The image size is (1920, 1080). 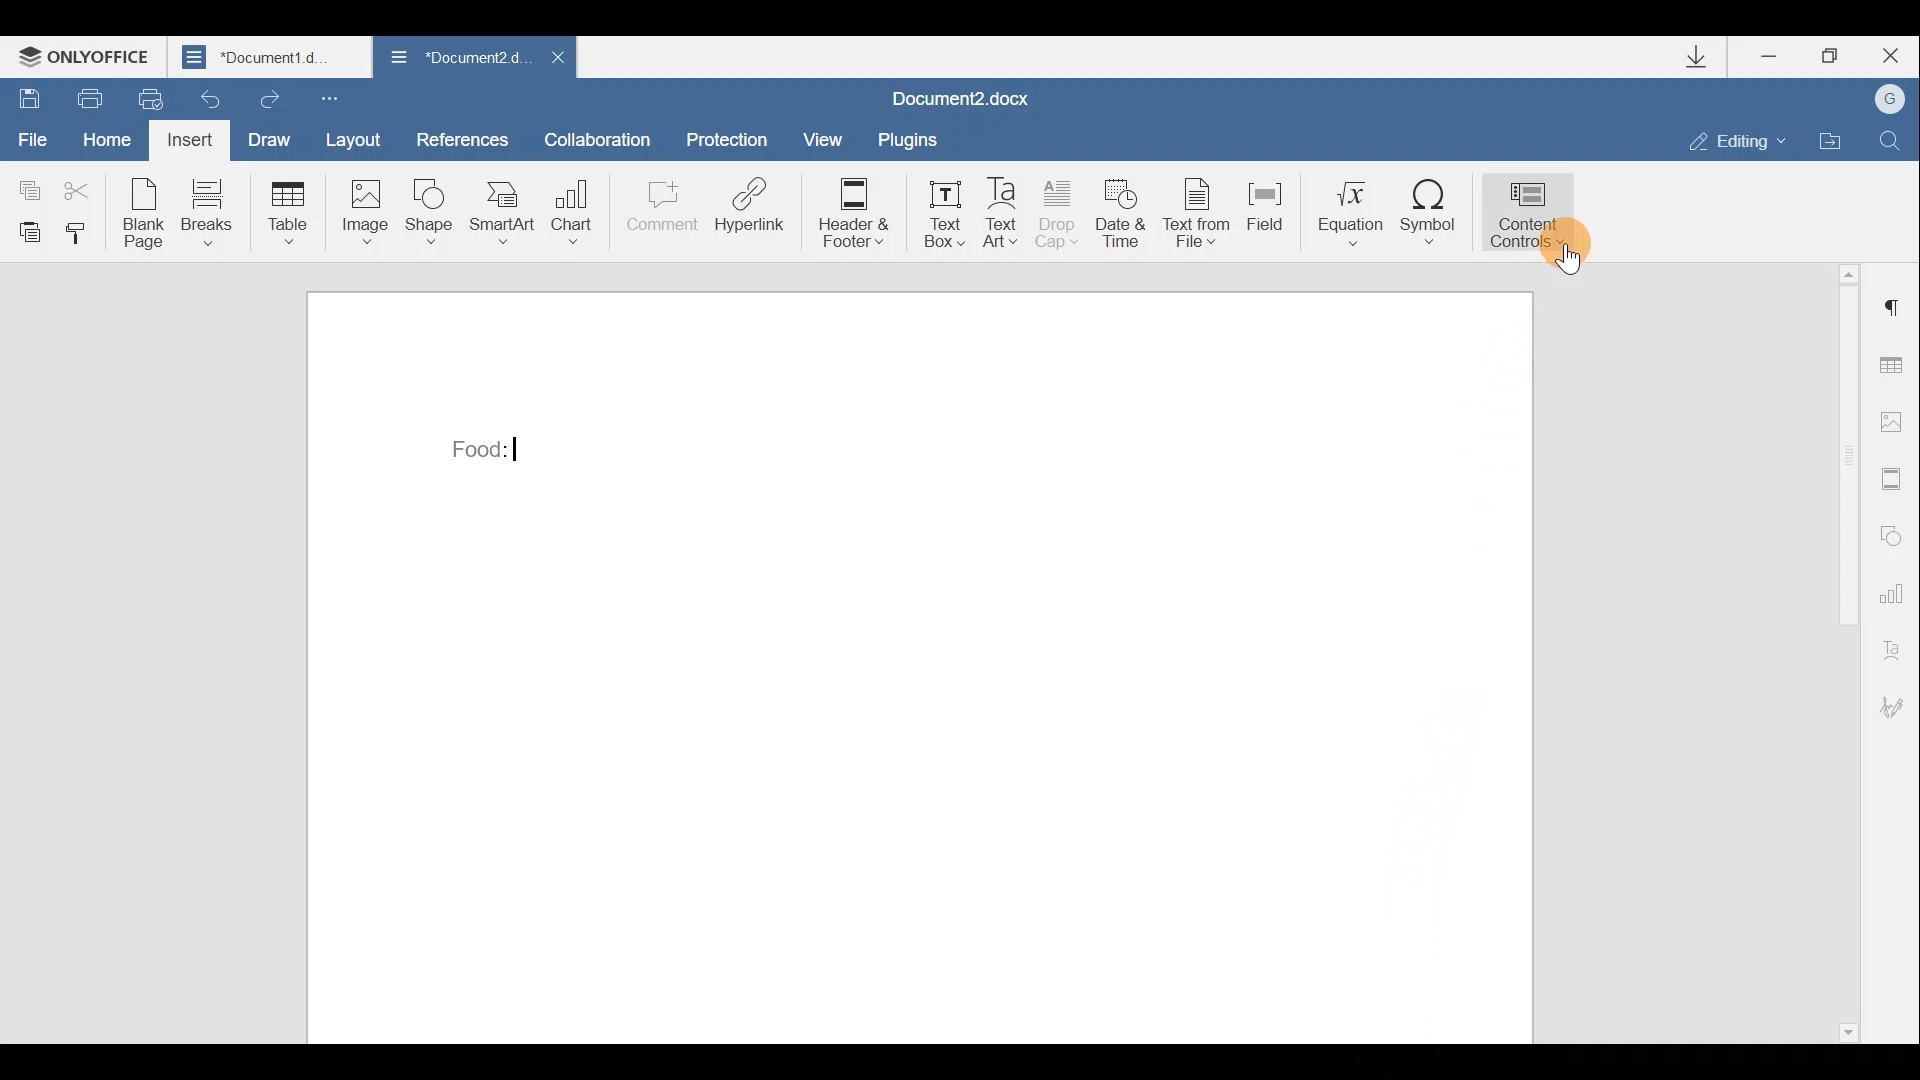 I want to click on Draw, so click(x=266, y=137).